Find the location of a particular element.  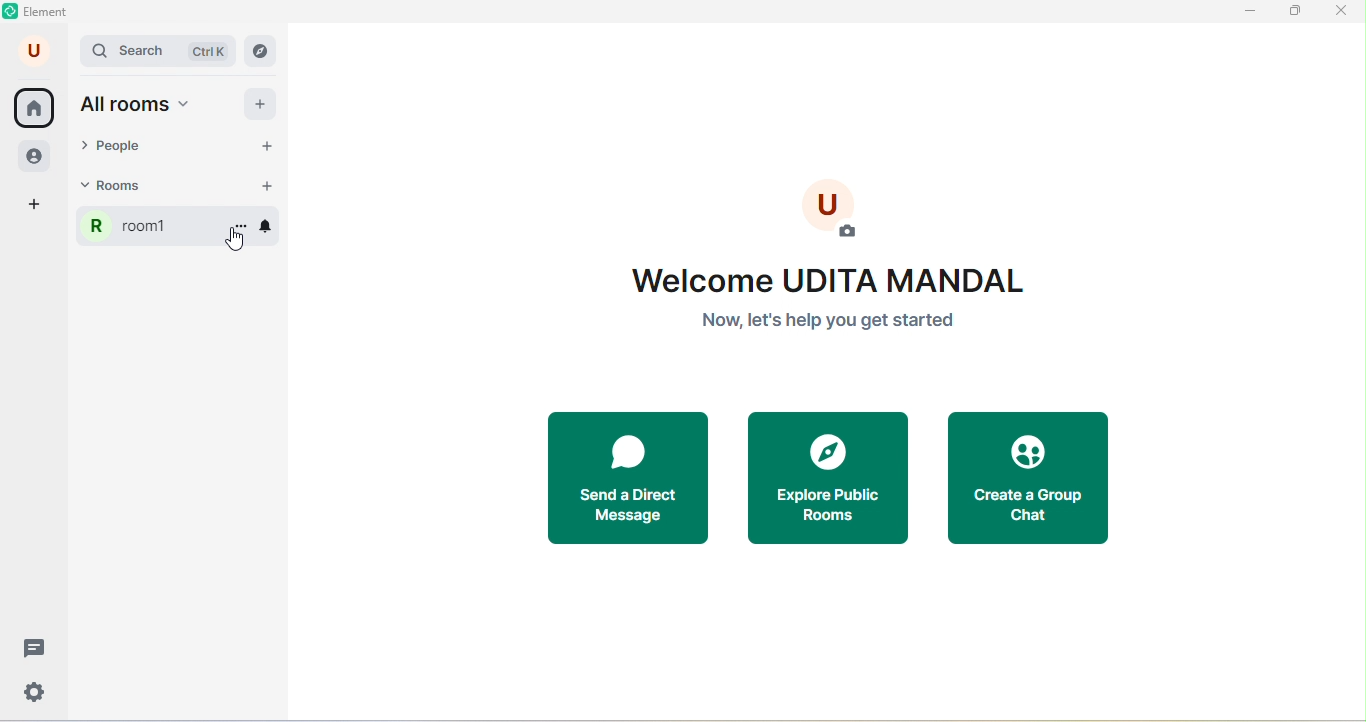

start chat is located at coordinates (257, 148).